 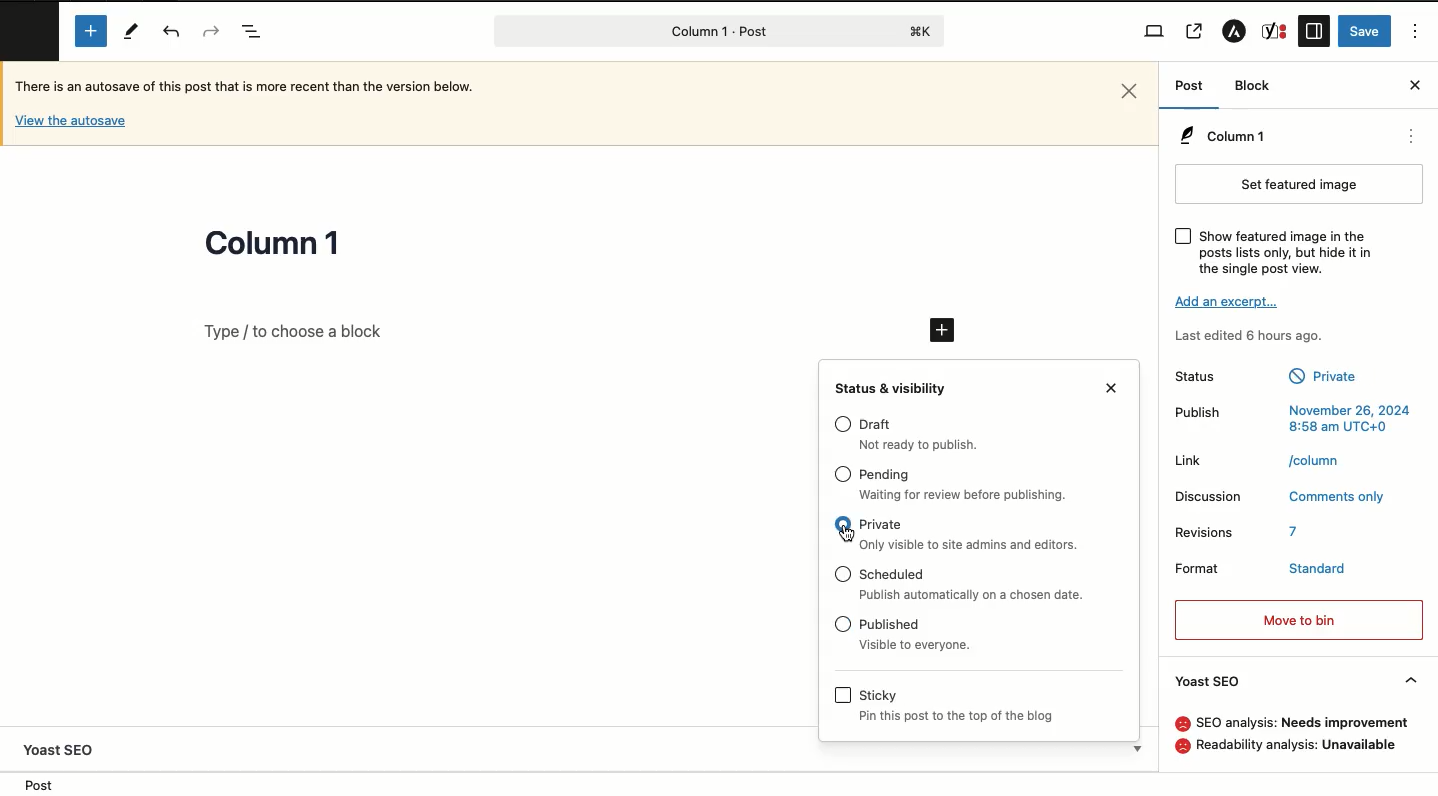 What do you see at coordinates (1319, 565) in the screenshot?
I see `Standard` at bounding box center [1319, 565].